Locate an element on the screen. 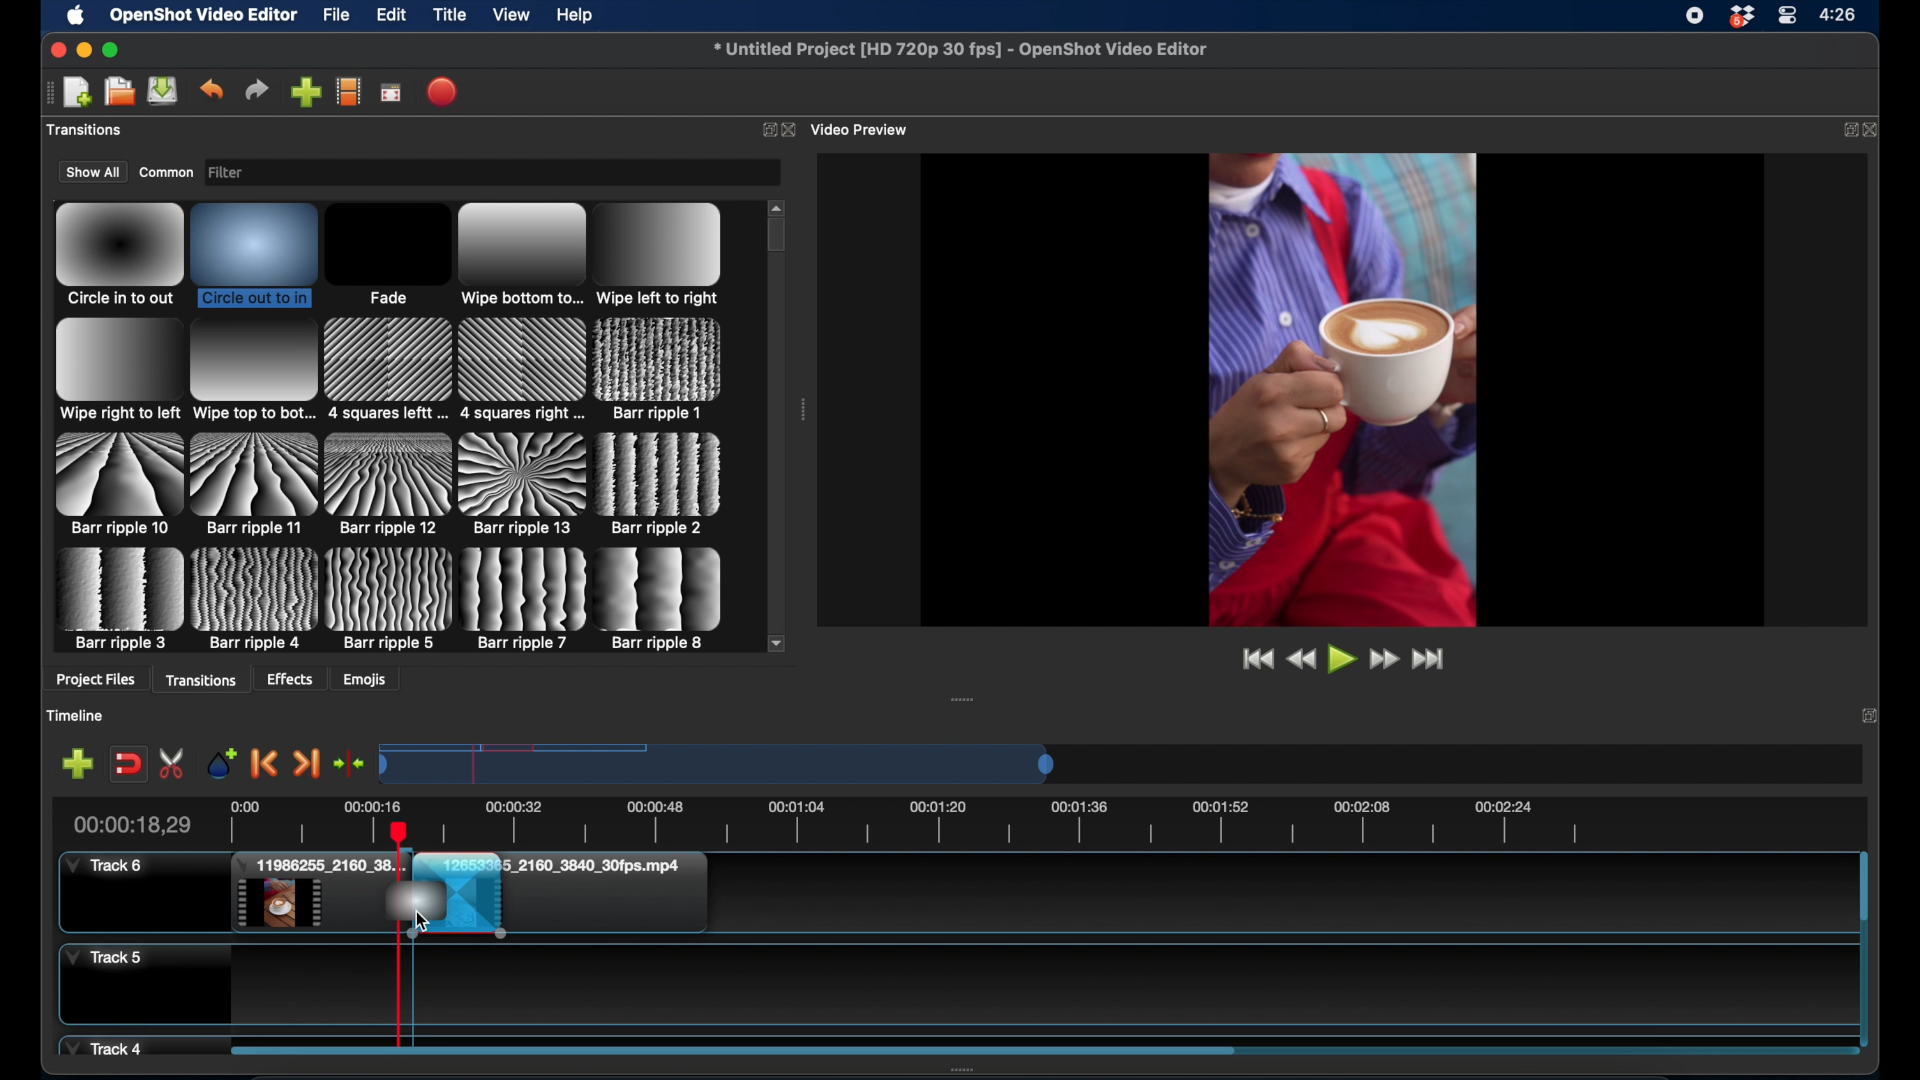 This screenshot has height=1080, width=1920. fast forward is located at coordinates (1383, 659).